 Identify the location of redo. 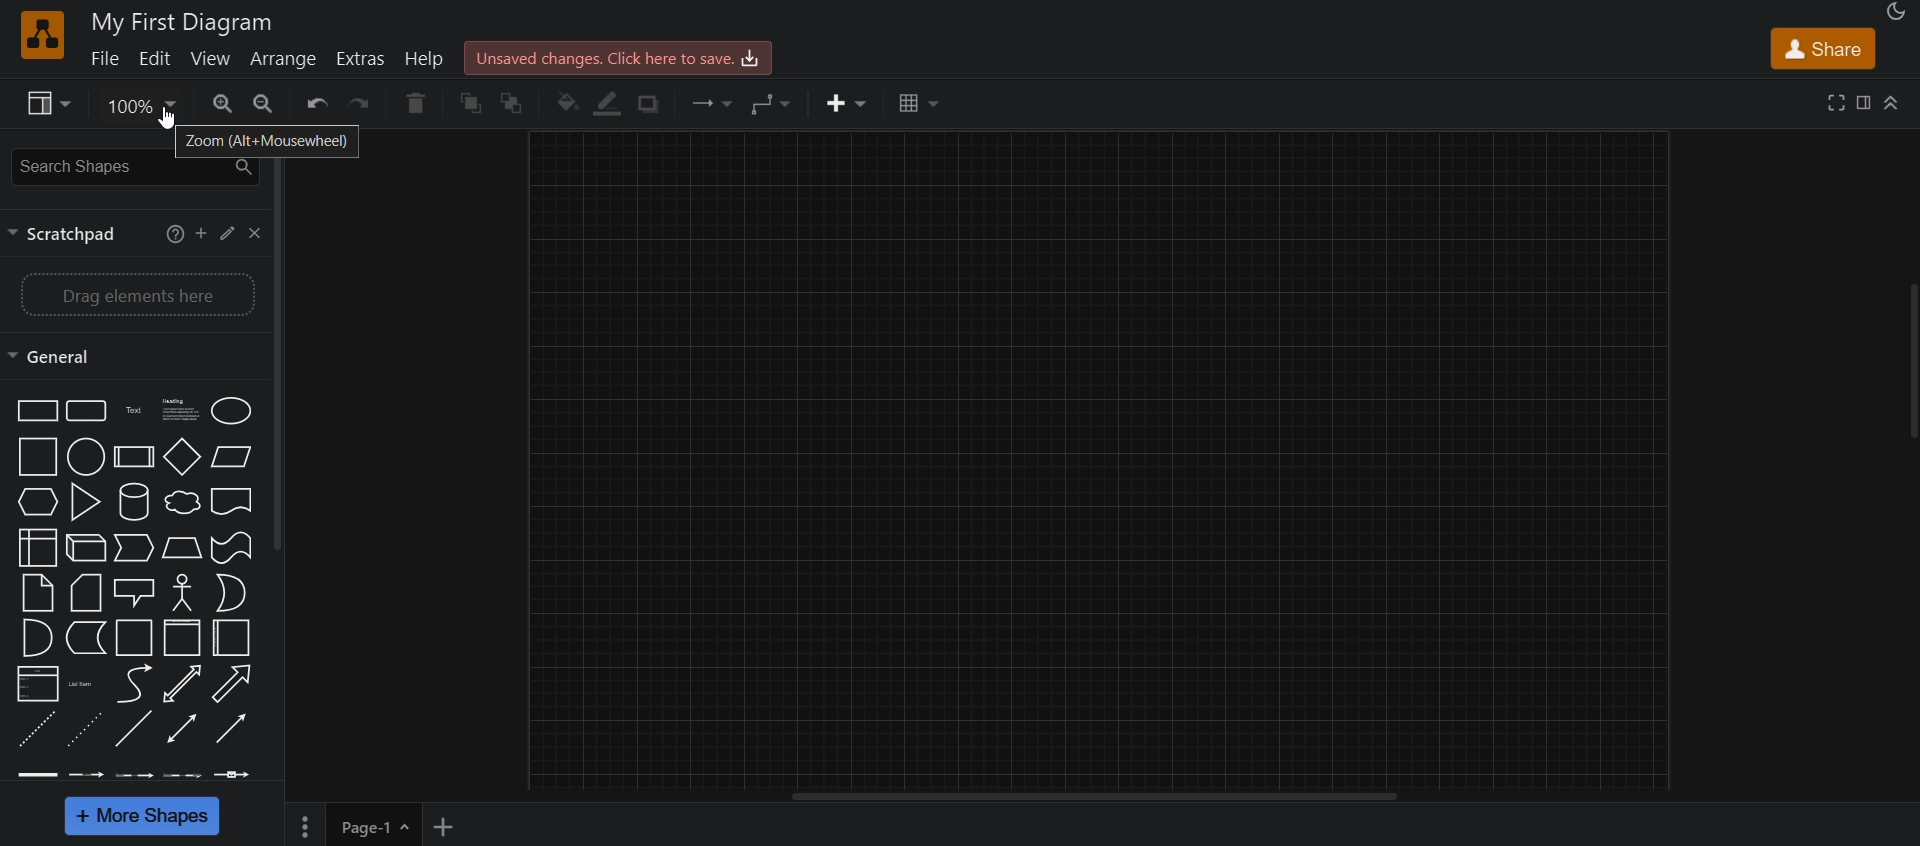
(361, 105).